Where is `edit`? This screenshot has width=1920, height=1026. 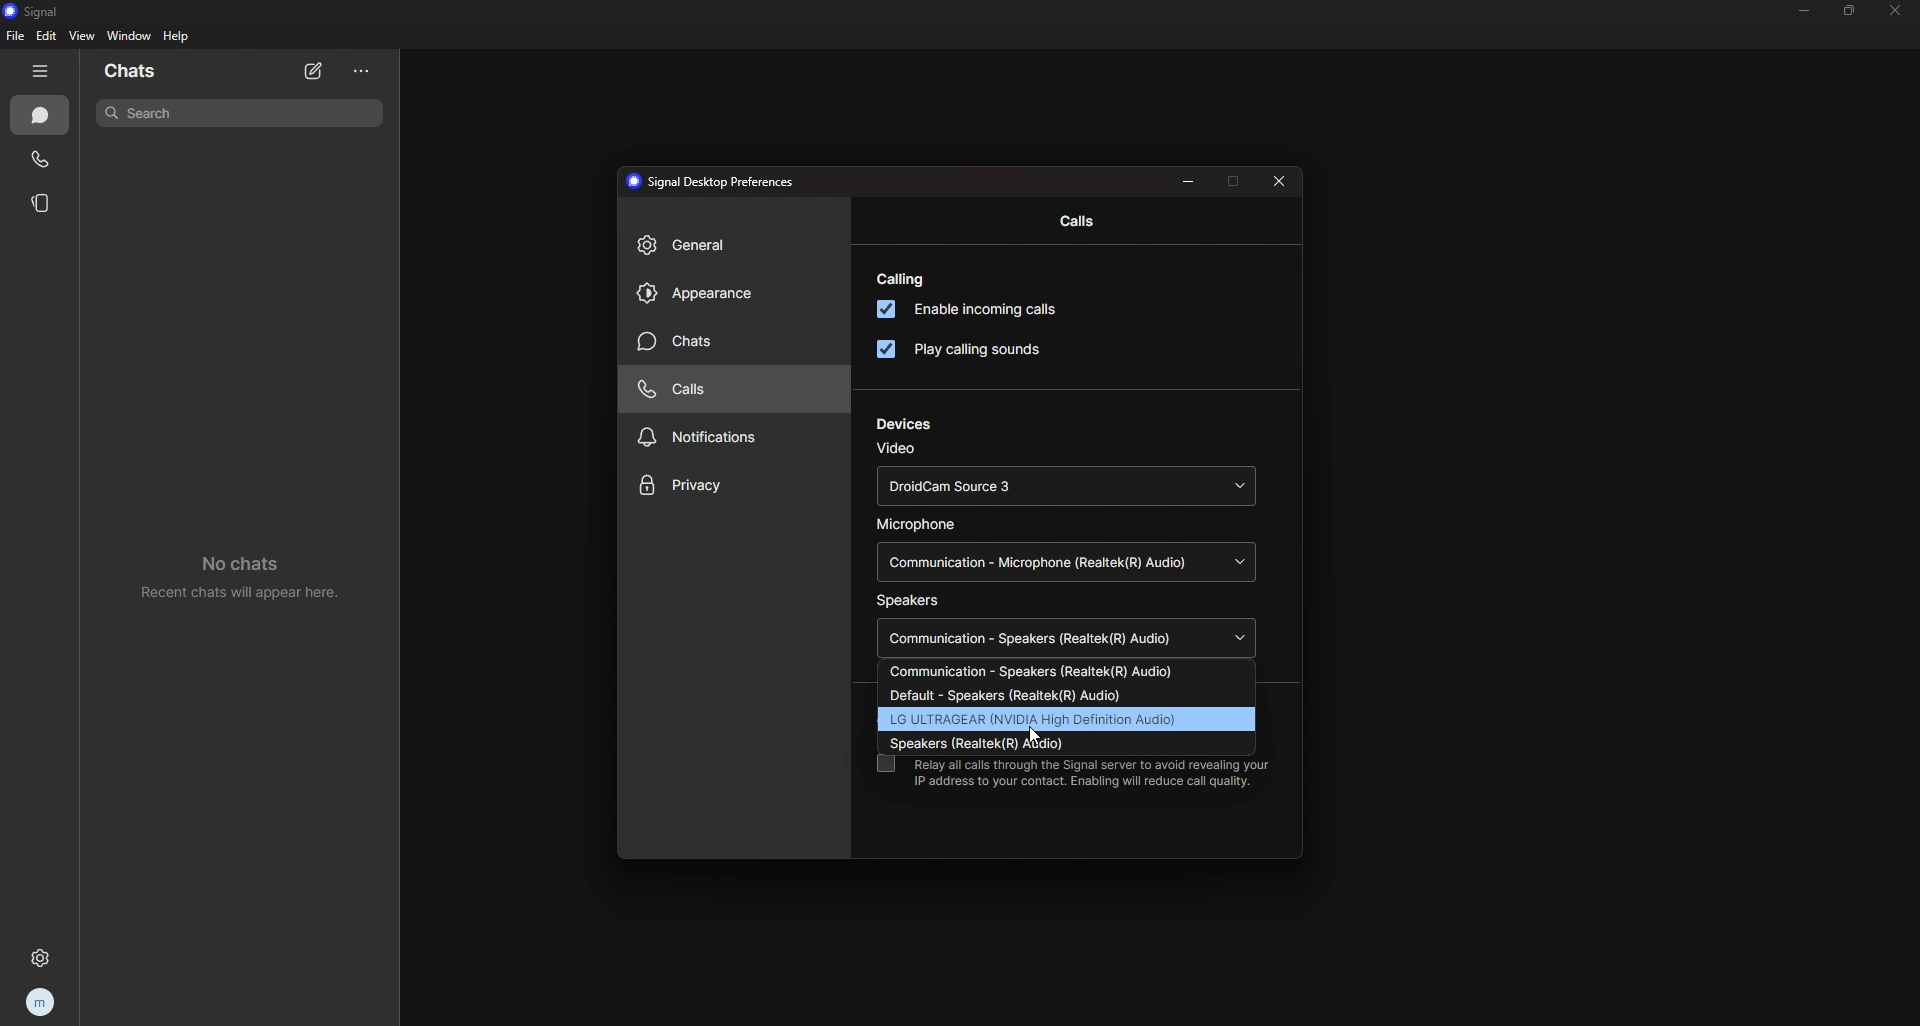
edit is located at coordinates (48, 36).